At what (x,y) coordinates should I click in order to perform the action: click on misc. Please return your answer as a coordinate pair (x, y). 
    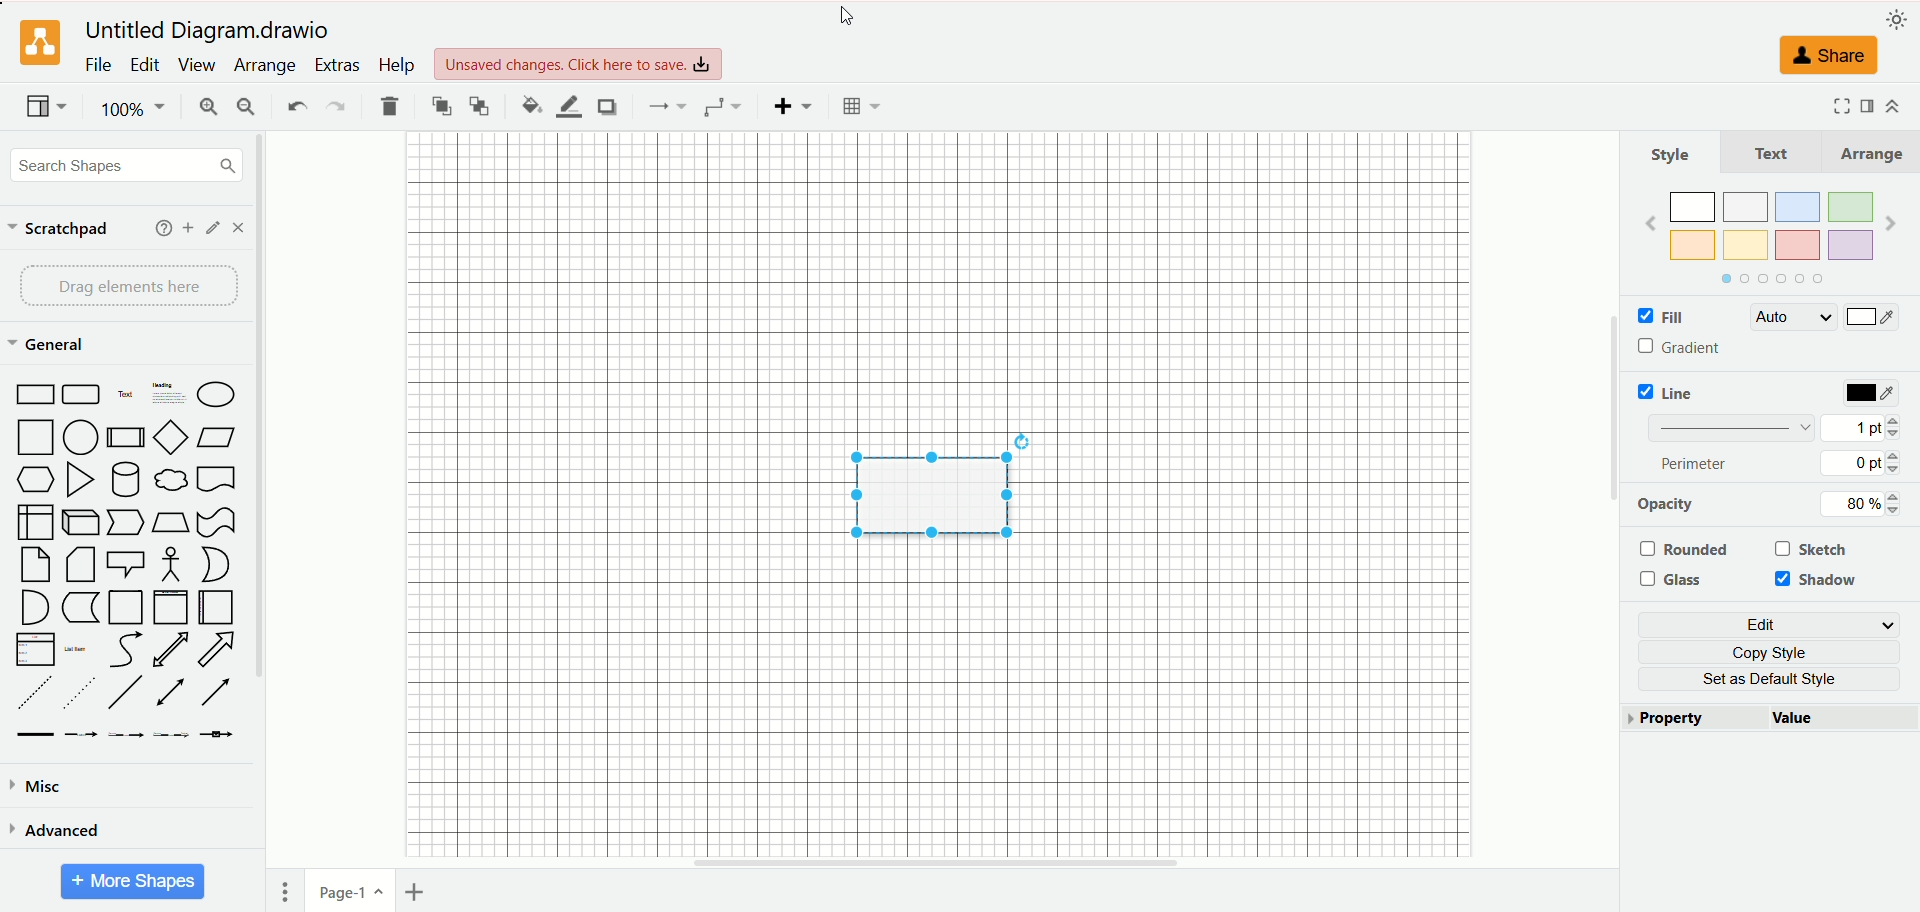
    Looking at the image, I should click on (38, 787).